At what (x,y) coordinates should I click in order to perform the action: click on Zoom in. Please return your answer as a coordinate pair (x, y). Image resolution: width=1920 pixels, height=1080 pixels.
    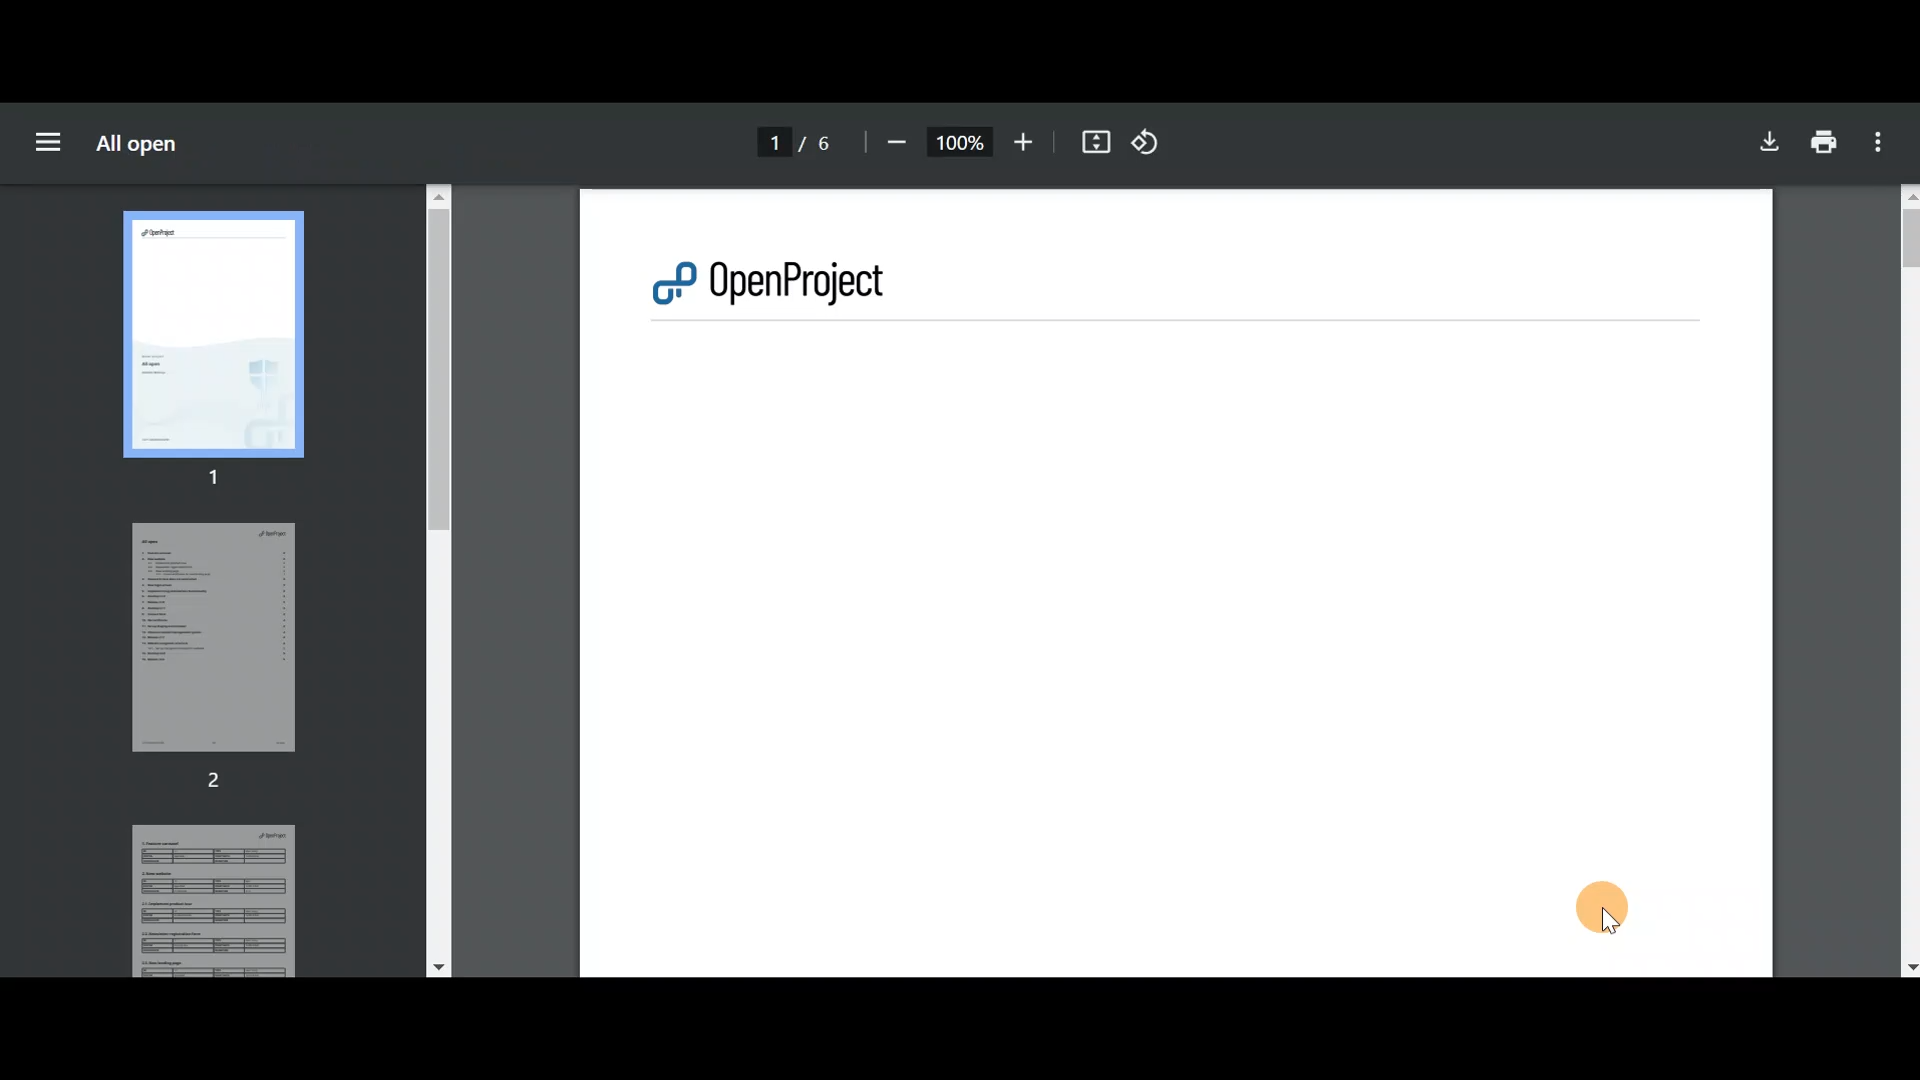
    Looking at the image, I should click on (1025, 136).